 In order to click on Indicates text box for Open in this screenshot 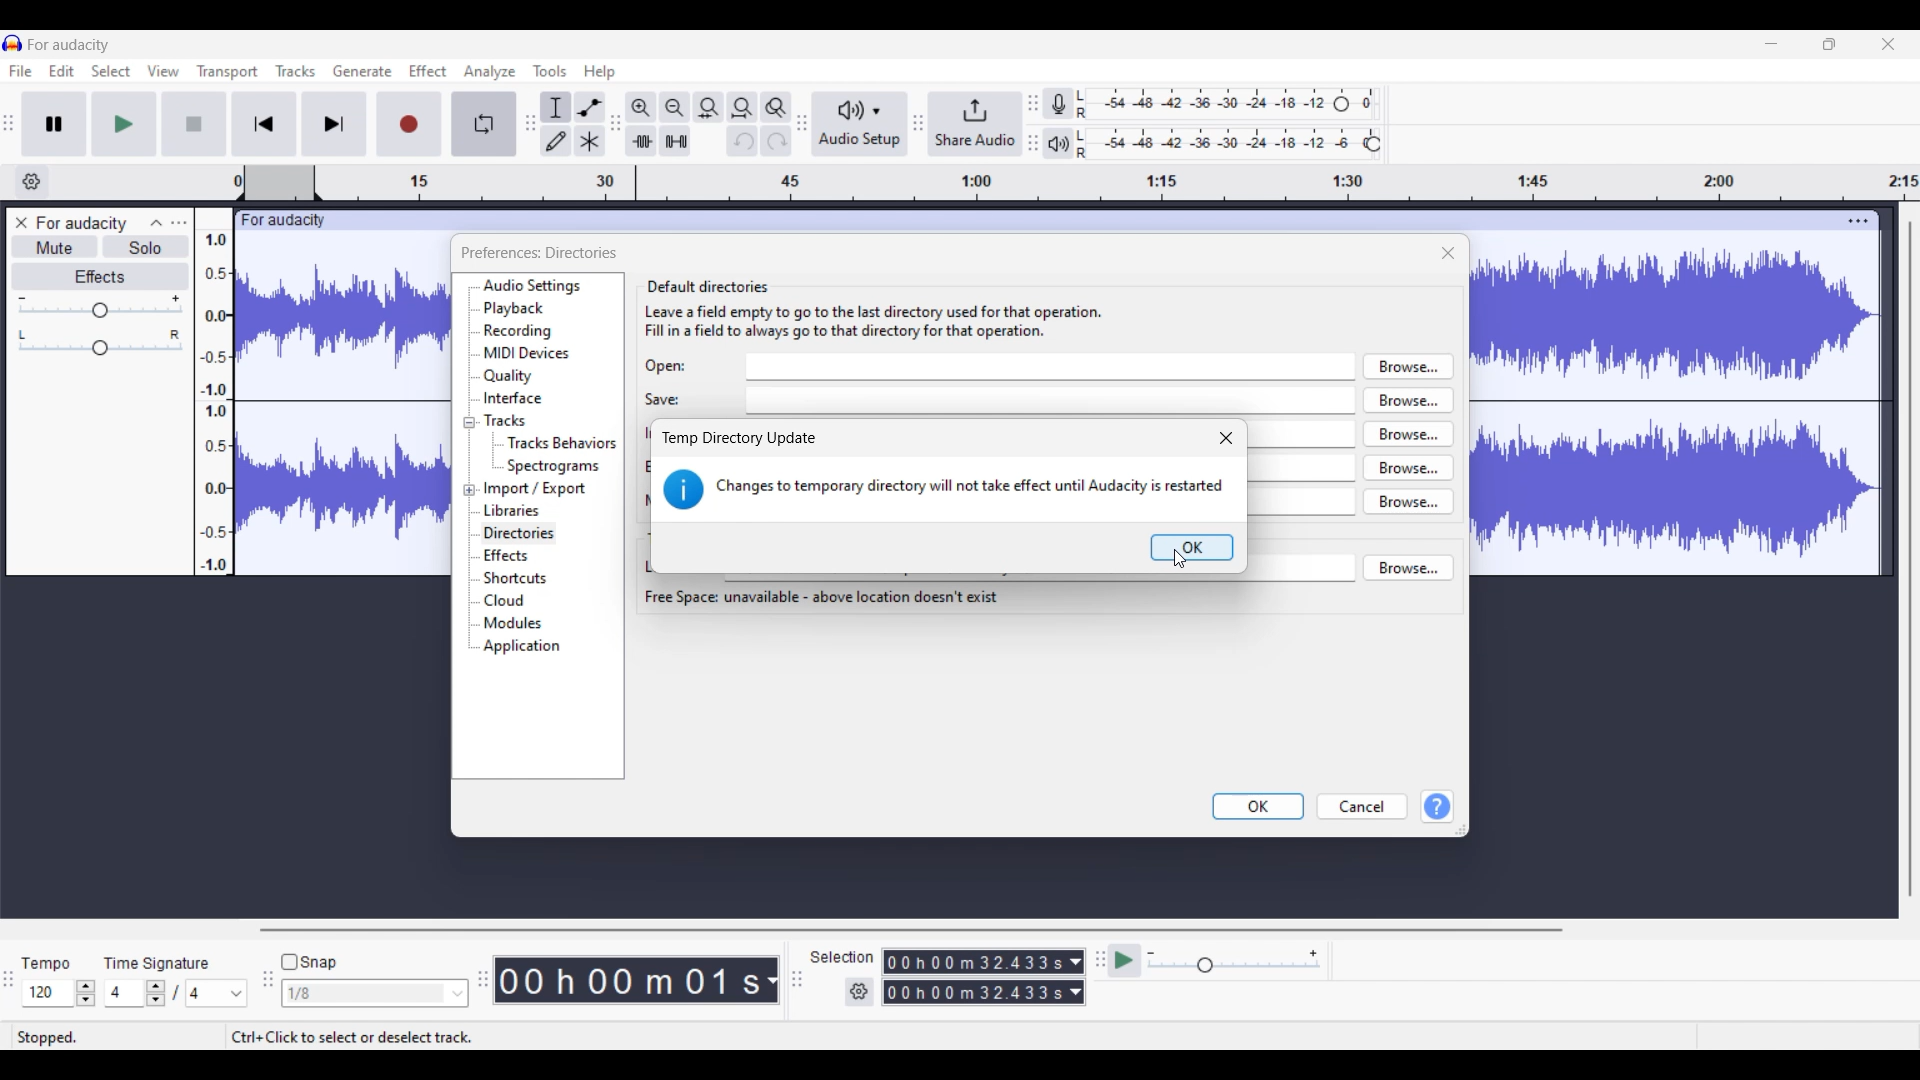, I will do `click(666, 367)`.